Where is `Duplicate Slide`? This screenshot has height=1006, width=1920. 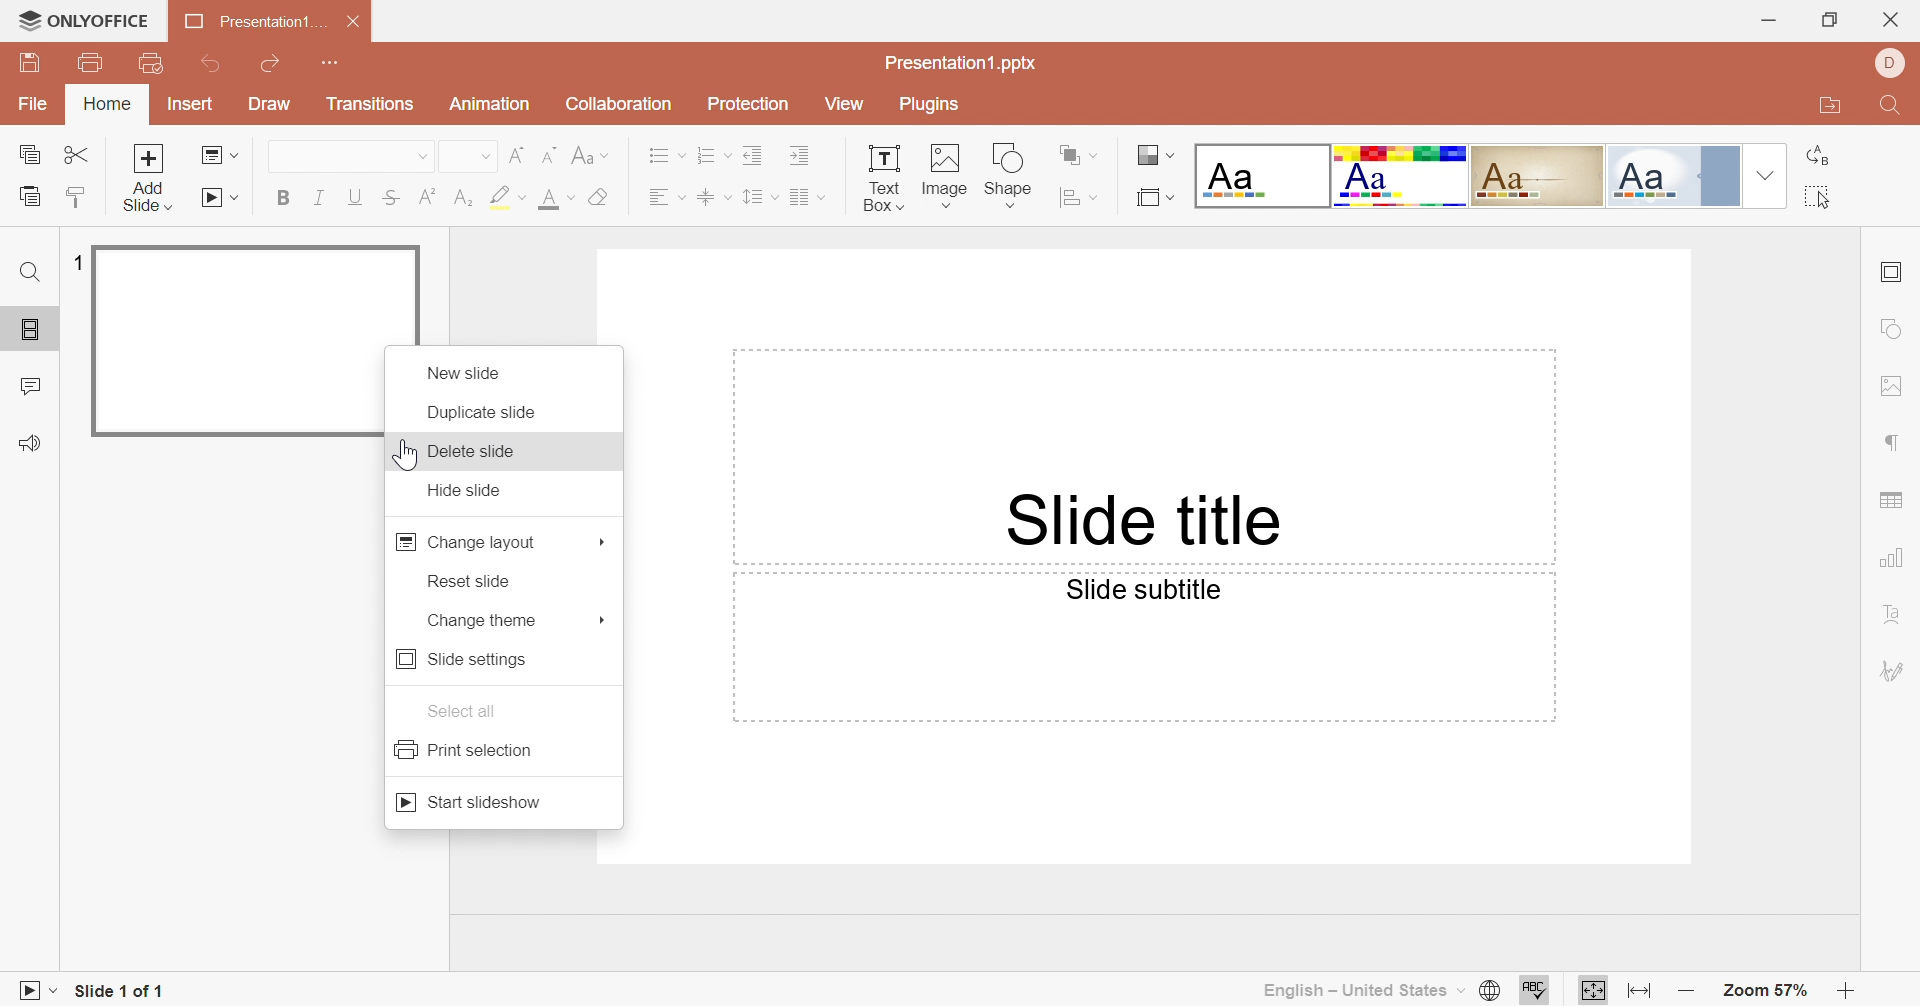 Duplicate Slide is located at coordinates (486, 411).